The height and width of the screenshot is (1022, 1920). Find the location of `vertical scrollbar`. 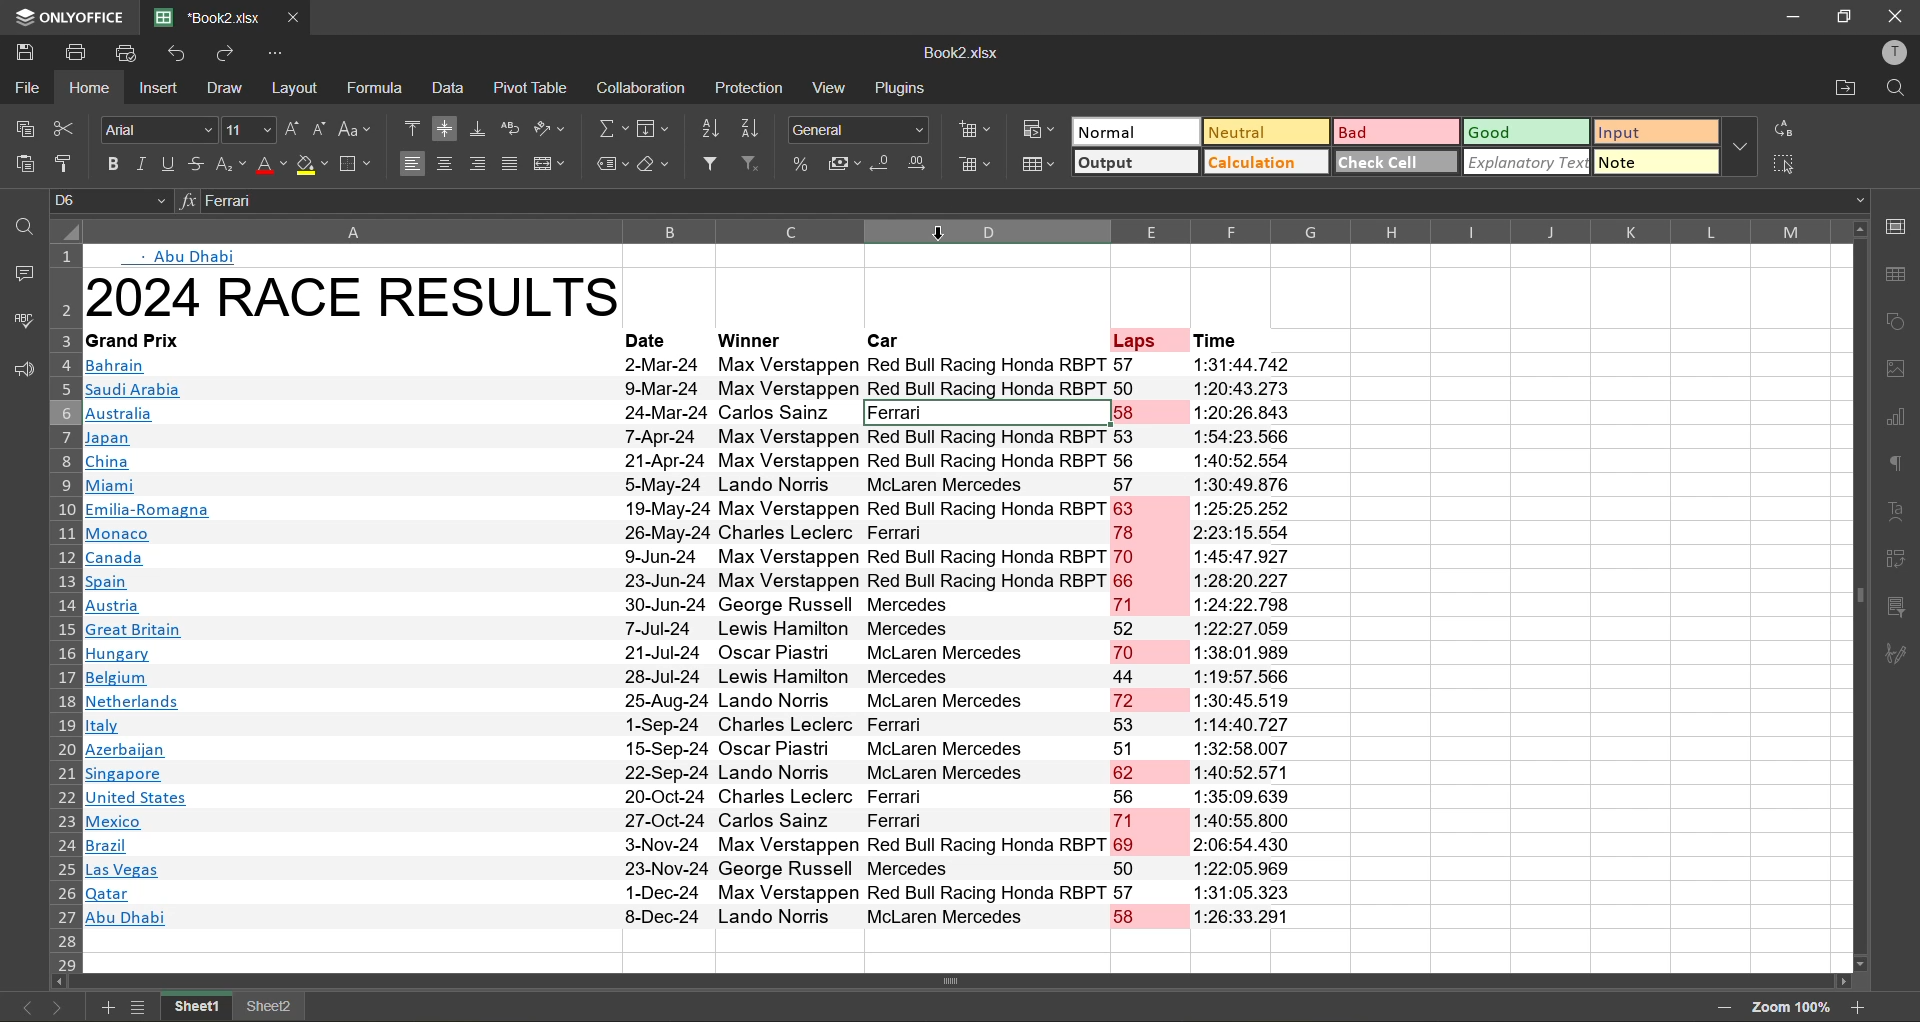

vertical scrollbar is located at coordinates (1858, 596).